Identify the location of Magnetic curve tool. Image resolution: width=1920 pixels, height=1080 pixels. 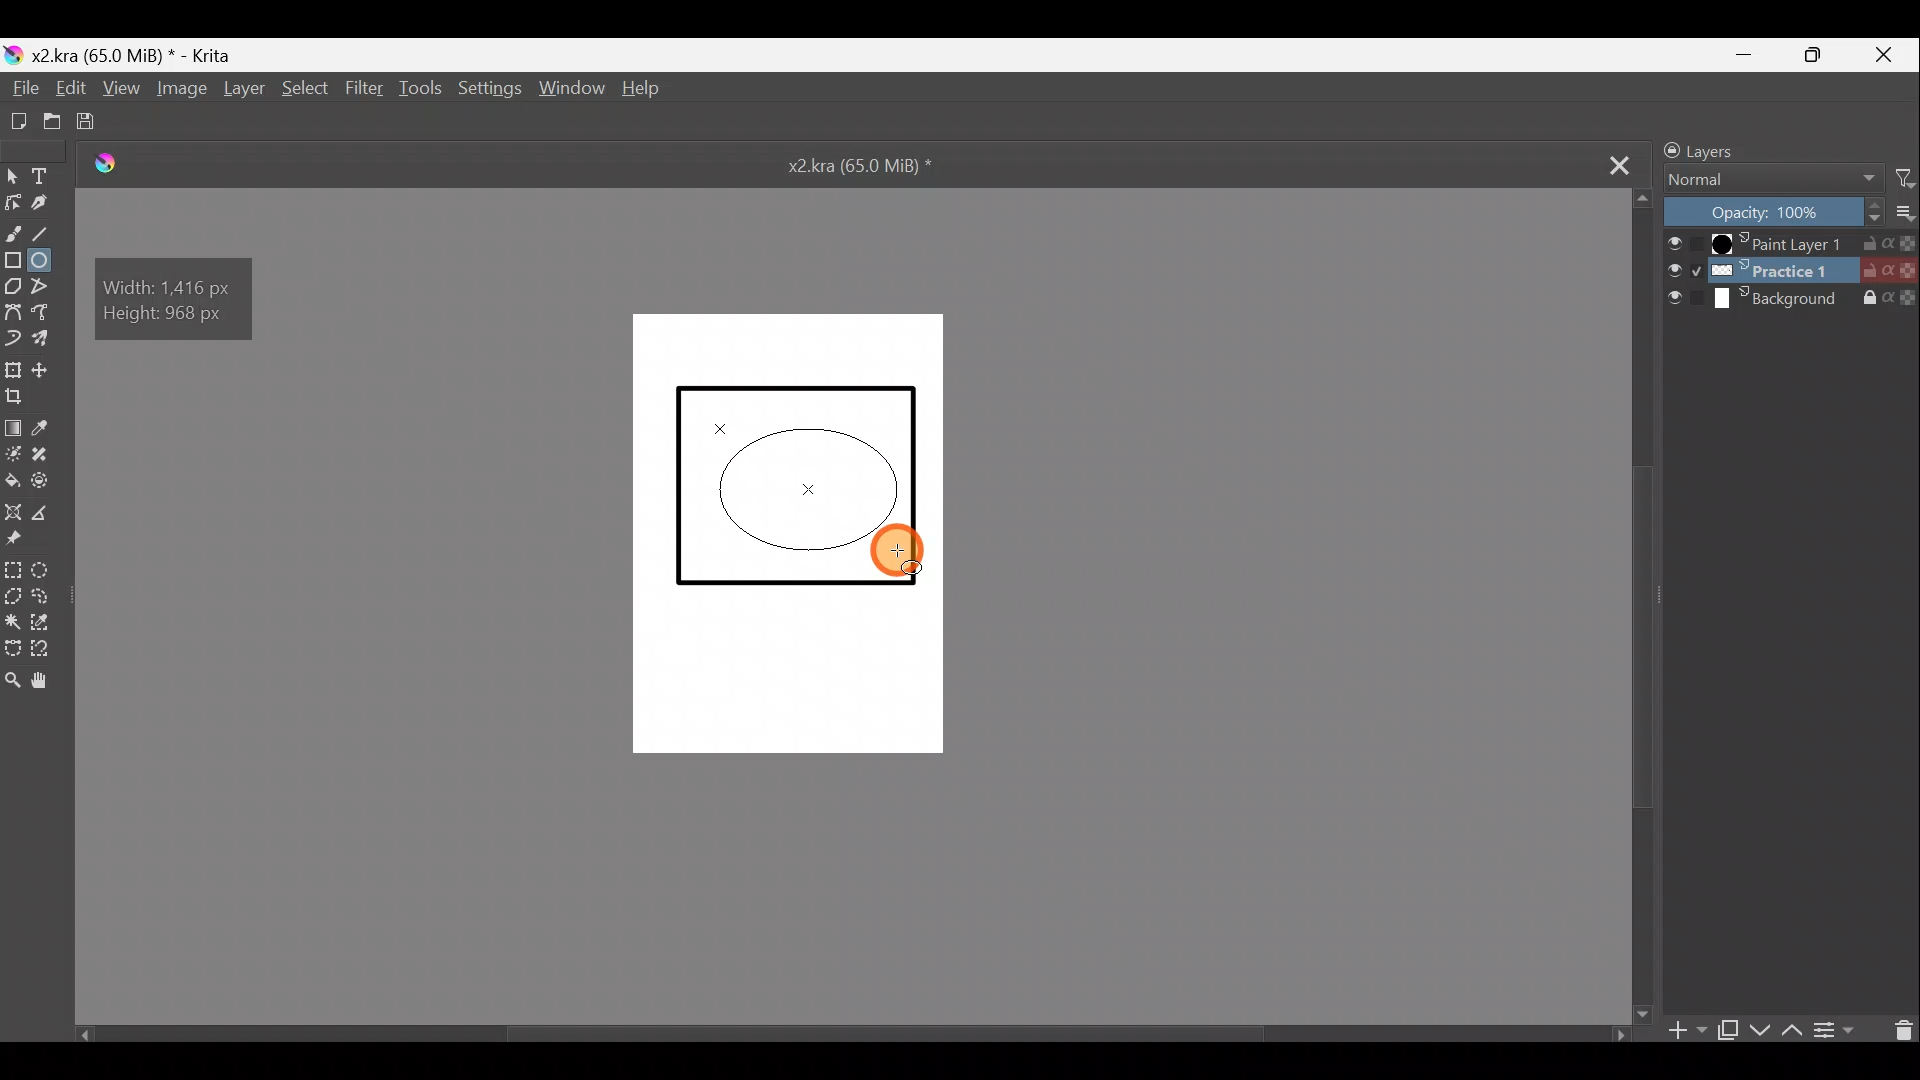
(14, 336).